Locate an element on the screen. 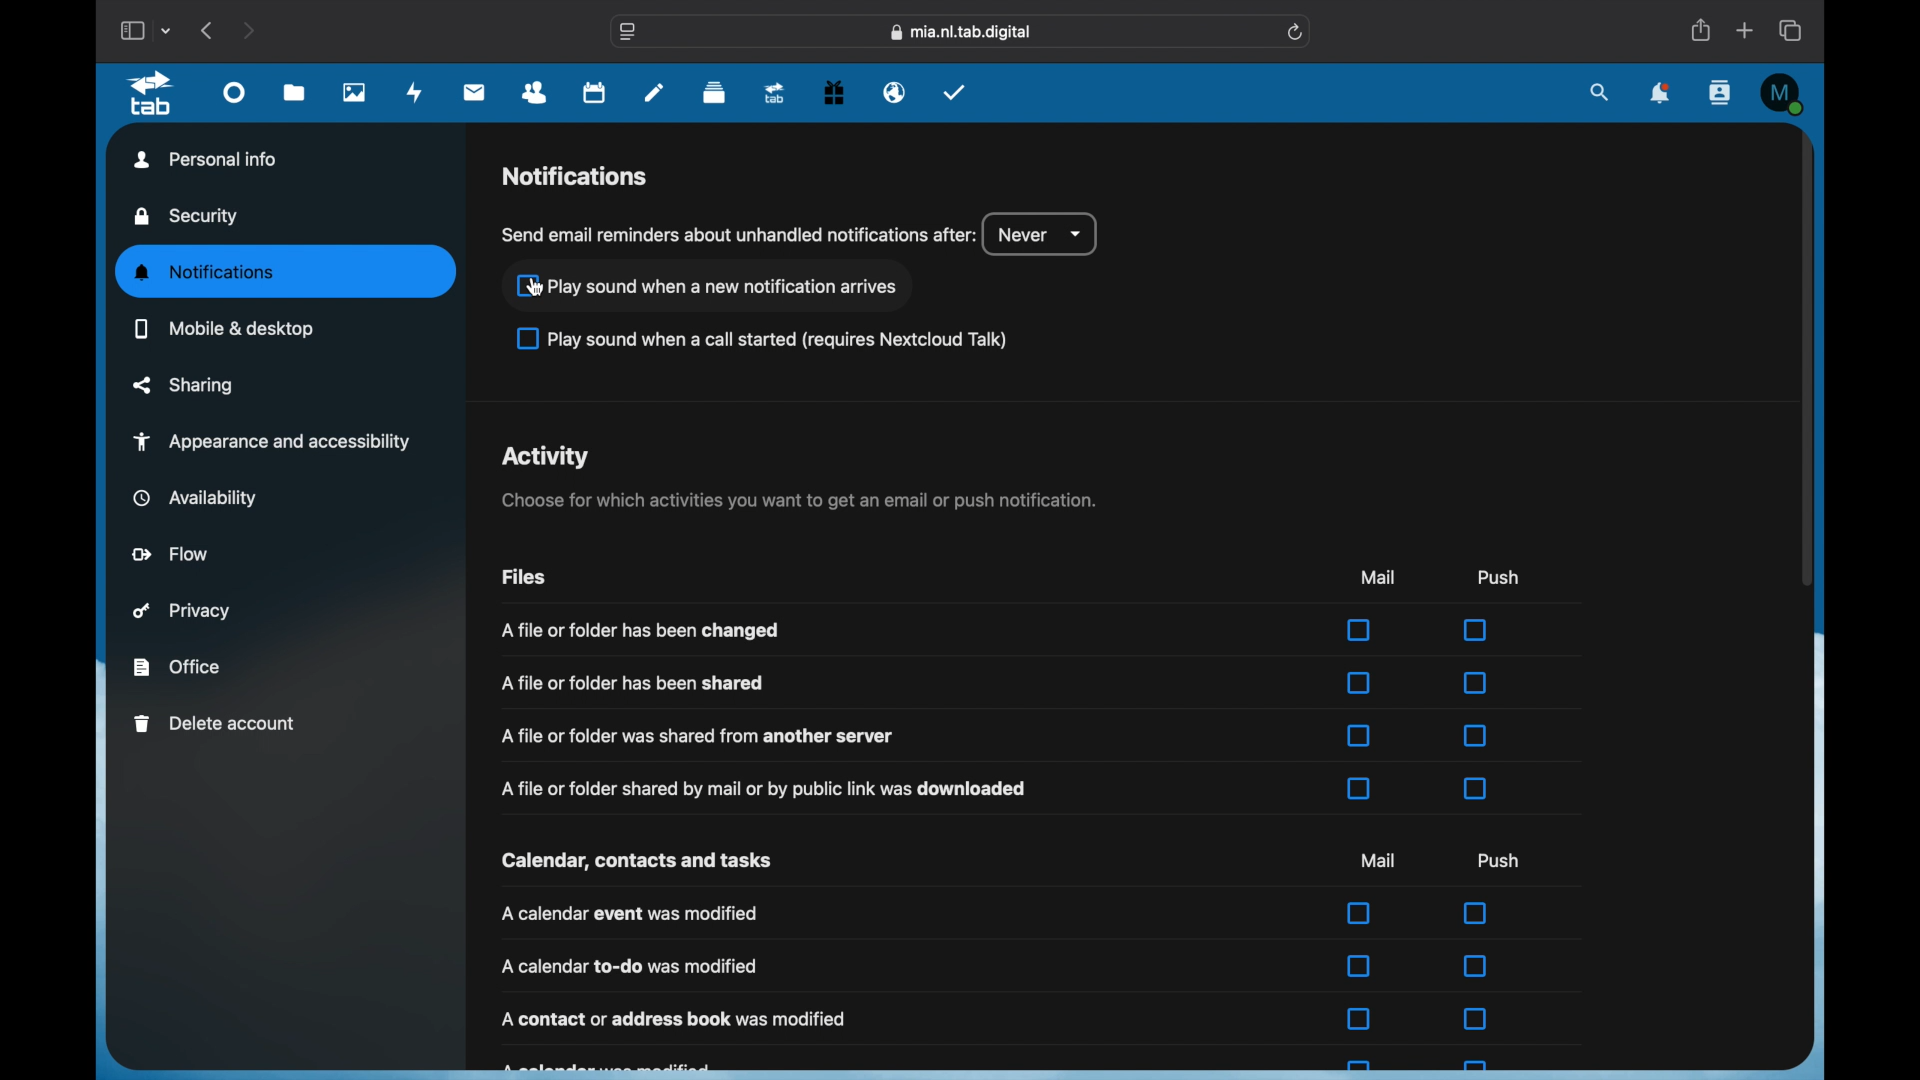  push is located at coordinates (1499, 576).